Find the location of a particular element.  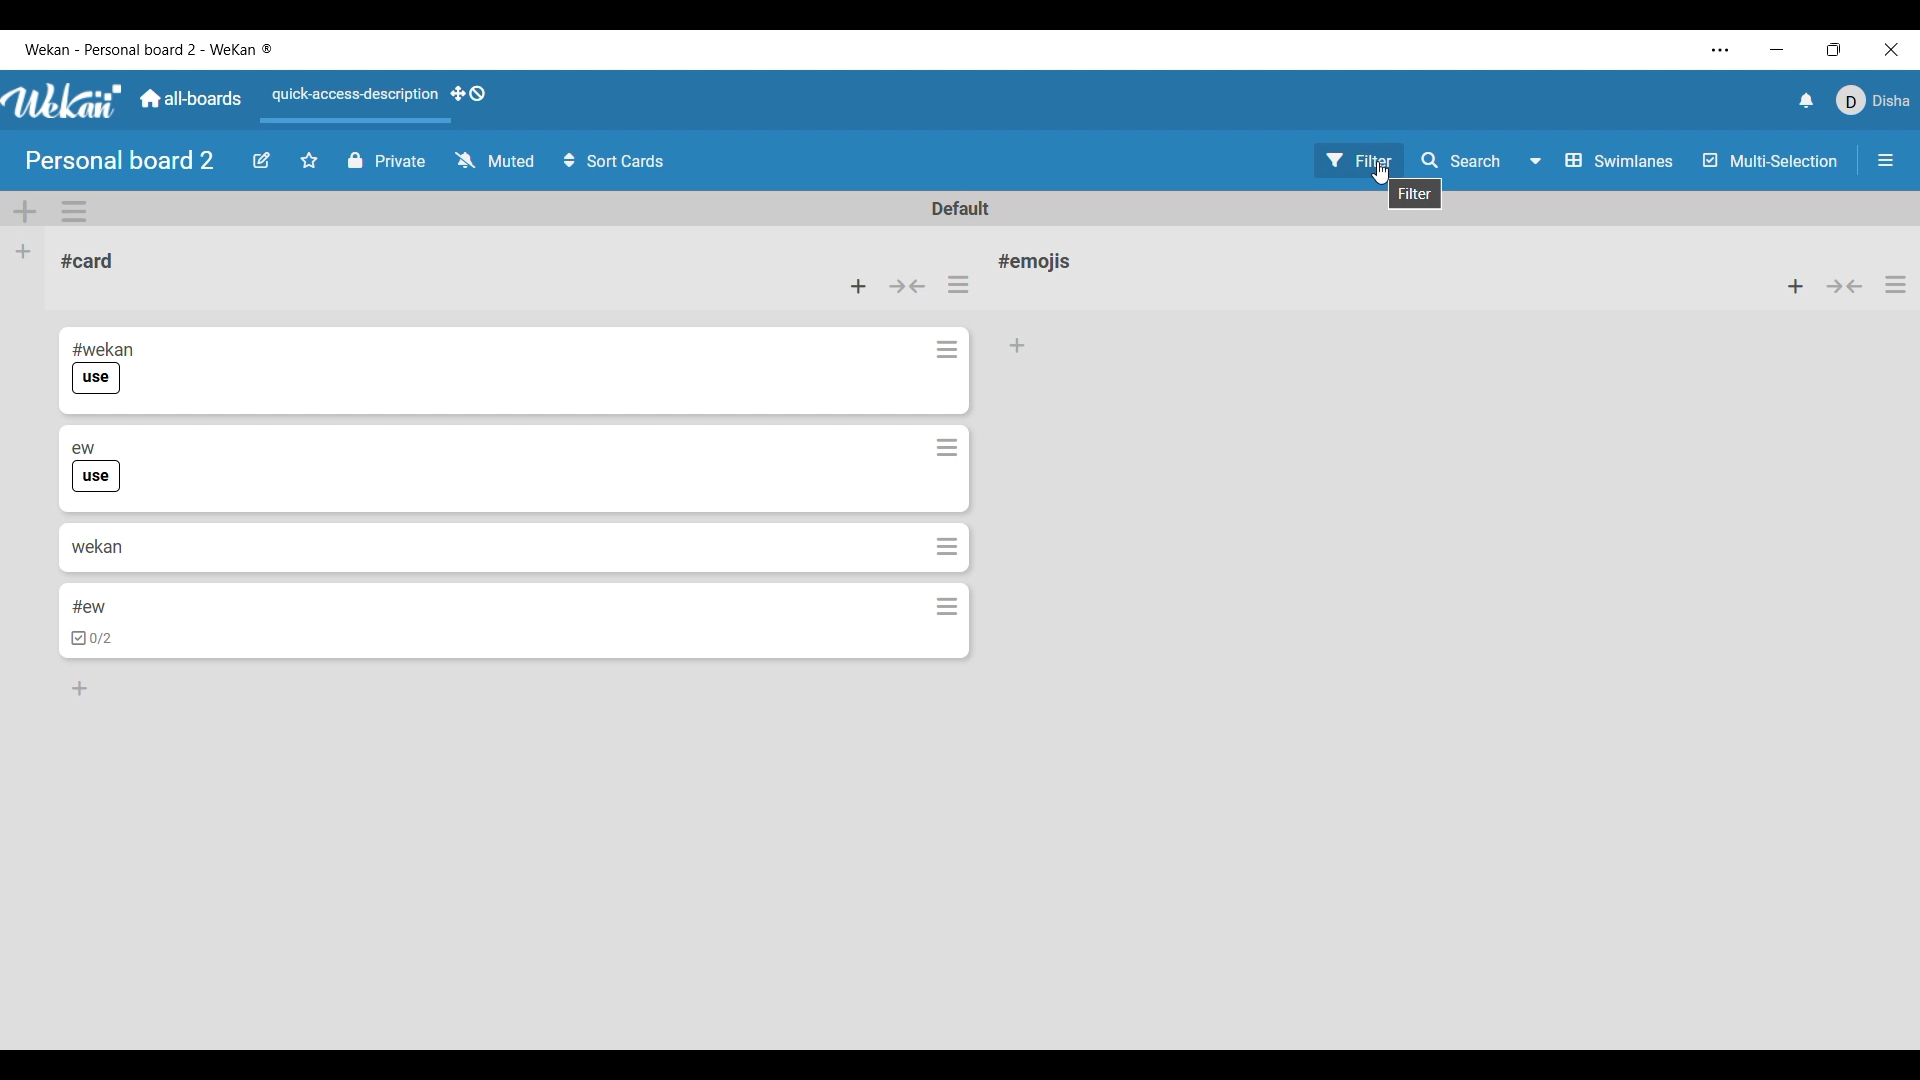

Notifications  is located at coordinates (1807, 101).